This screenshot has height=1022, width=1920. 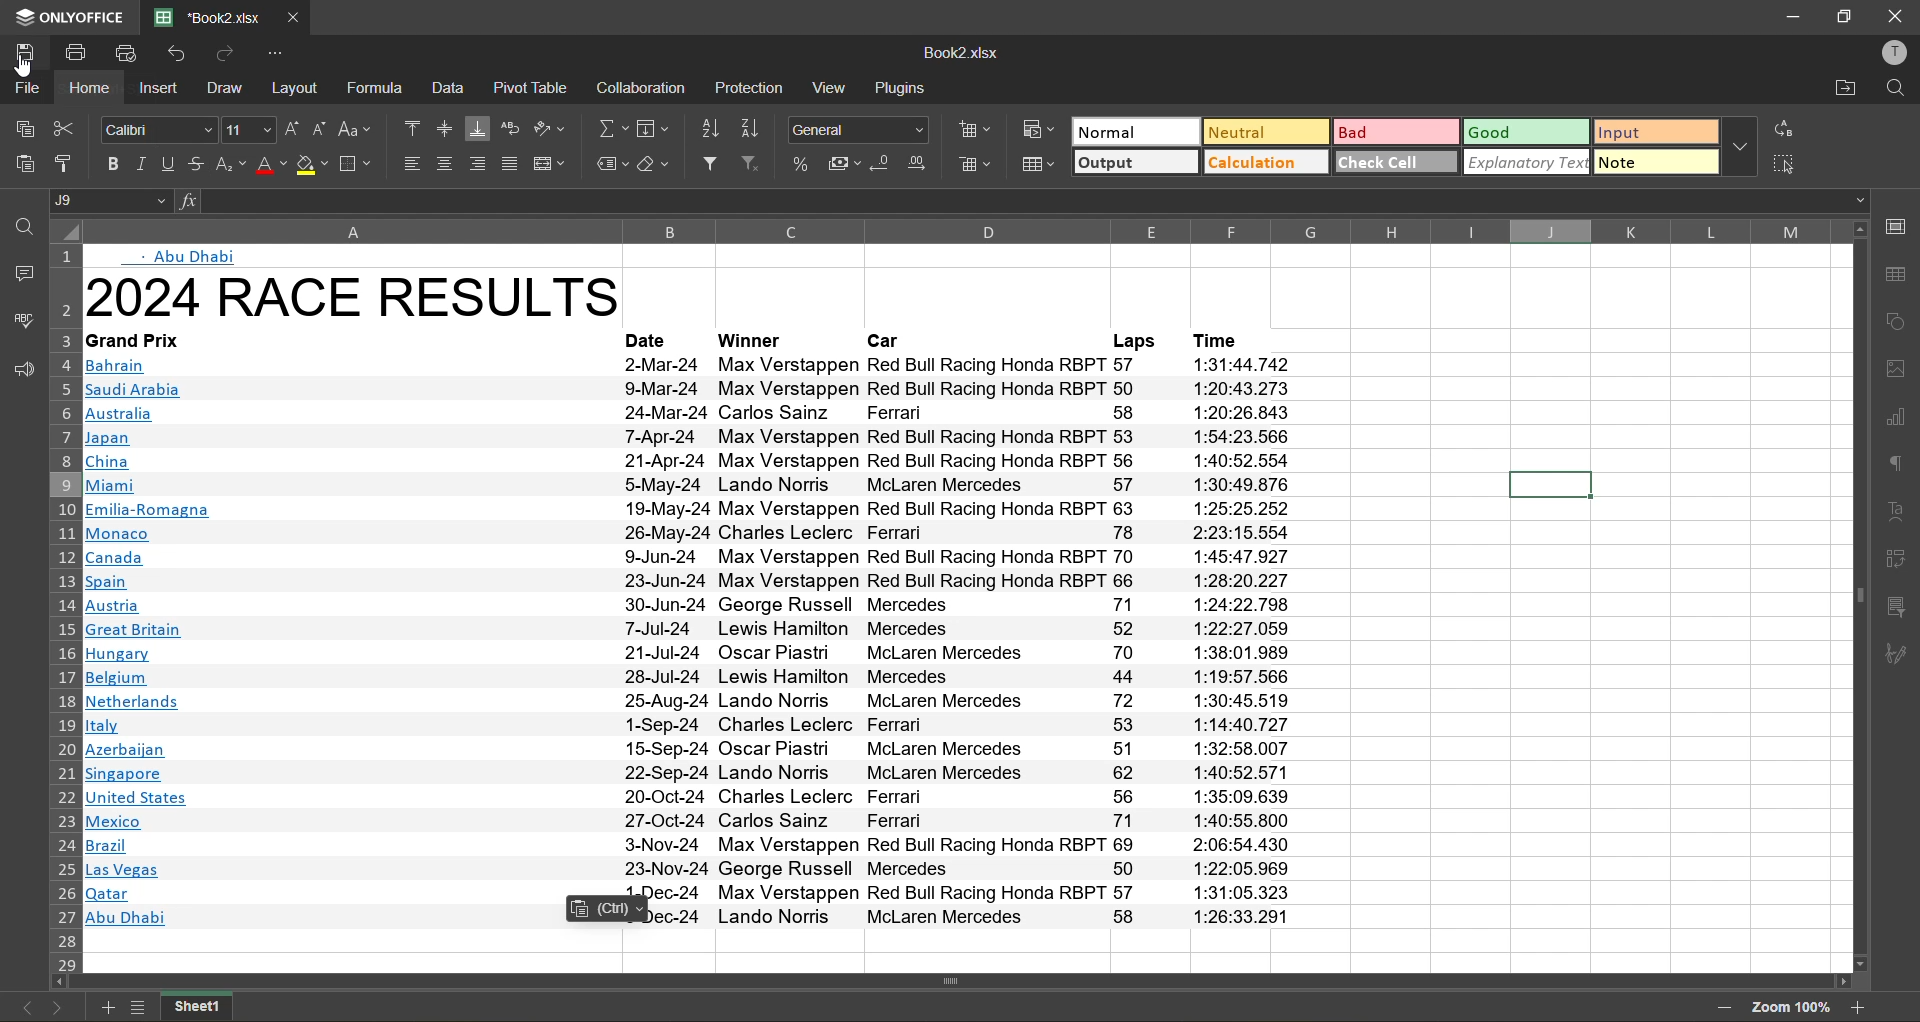 What do you see at coordinates (841, 165) in the screenshot?
I see `accounting` at bounding box center [841, 165].